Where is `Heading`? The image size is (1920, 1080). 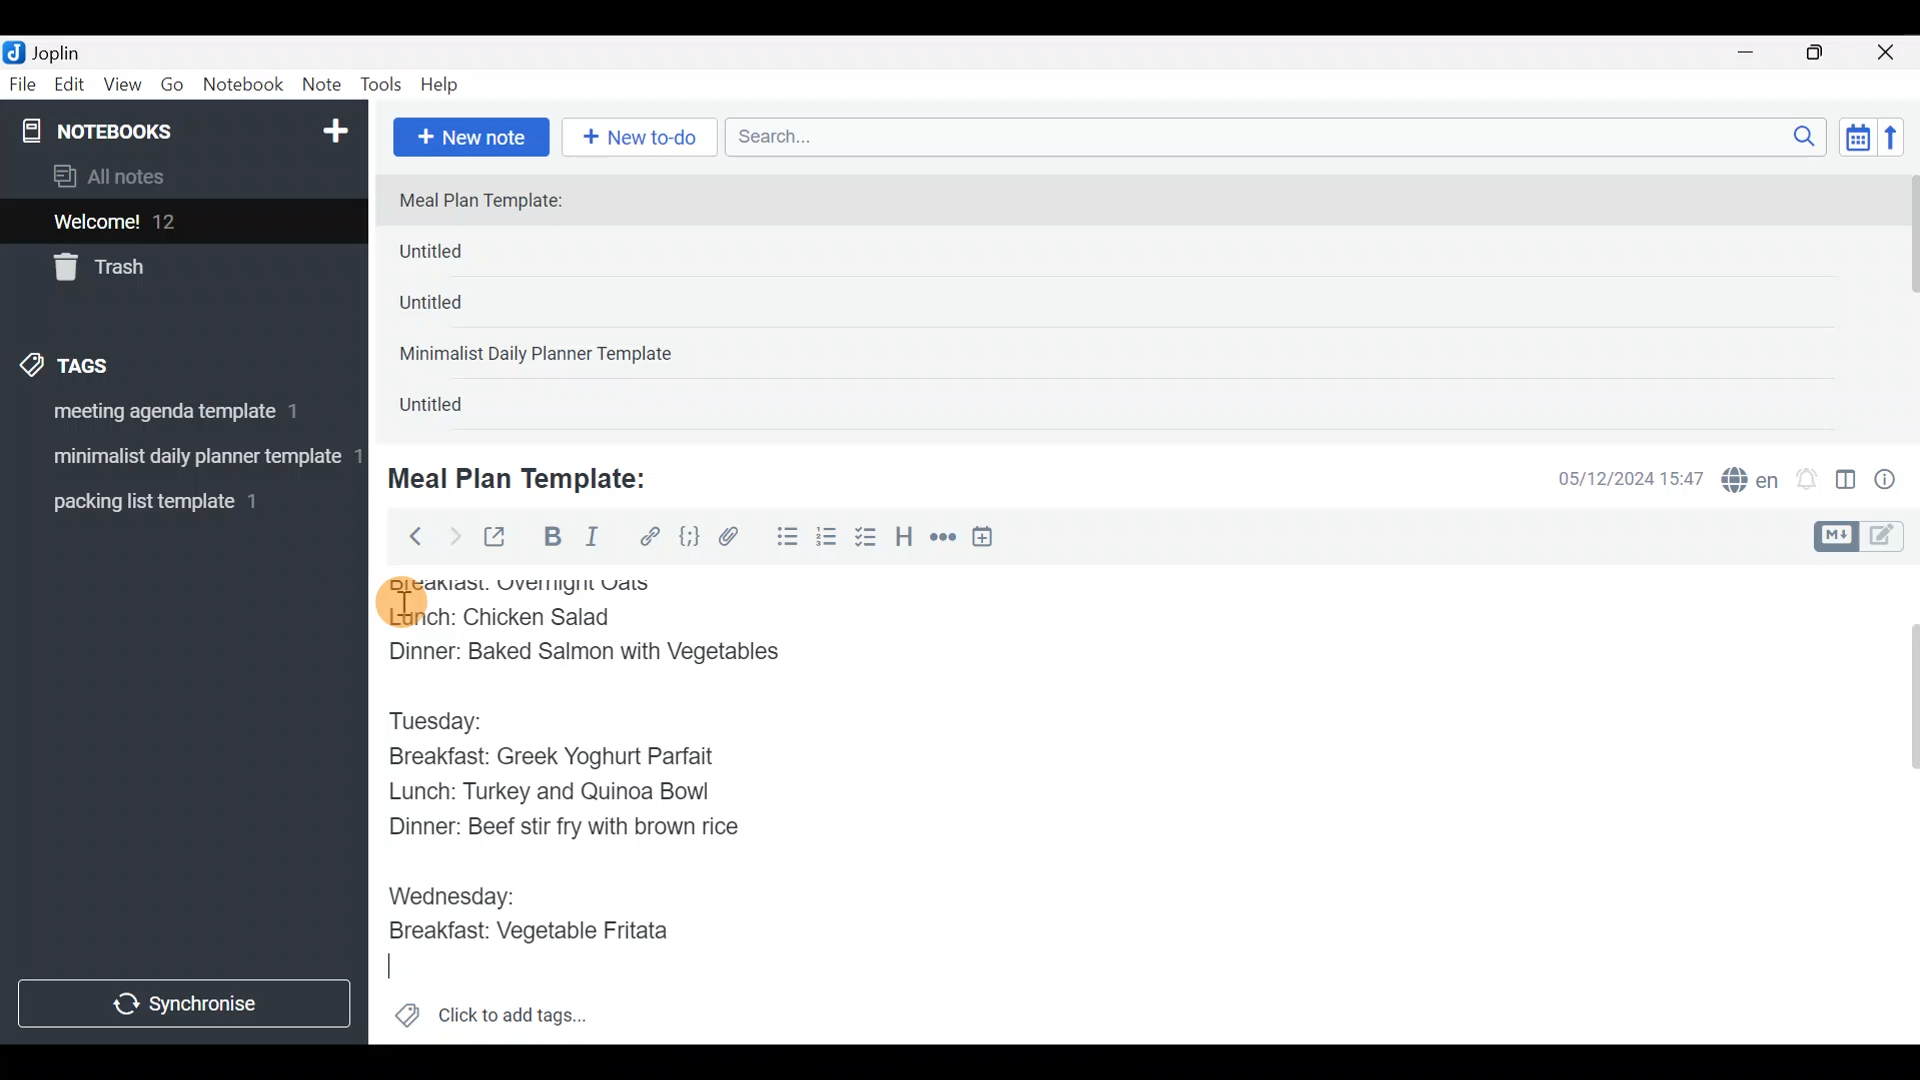
Heading is located at coordinates (905, 540).